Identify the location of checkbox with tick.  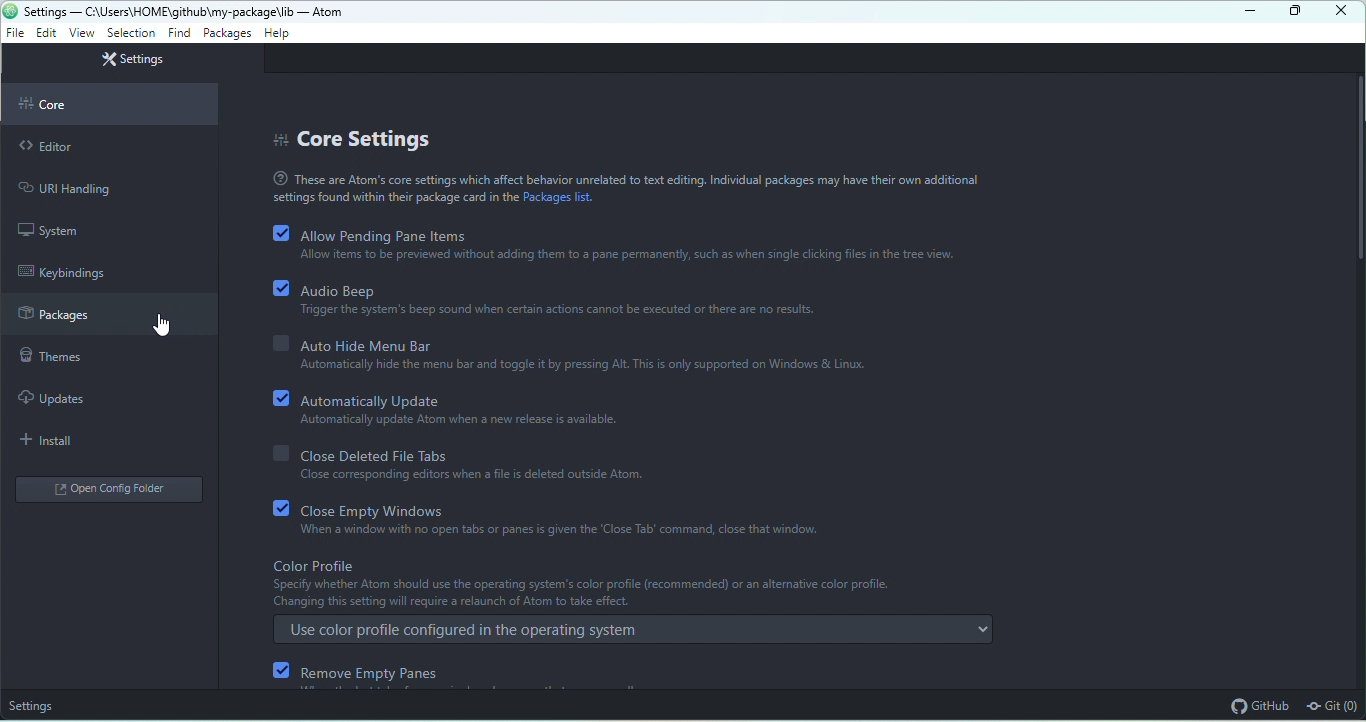
(281, 289).